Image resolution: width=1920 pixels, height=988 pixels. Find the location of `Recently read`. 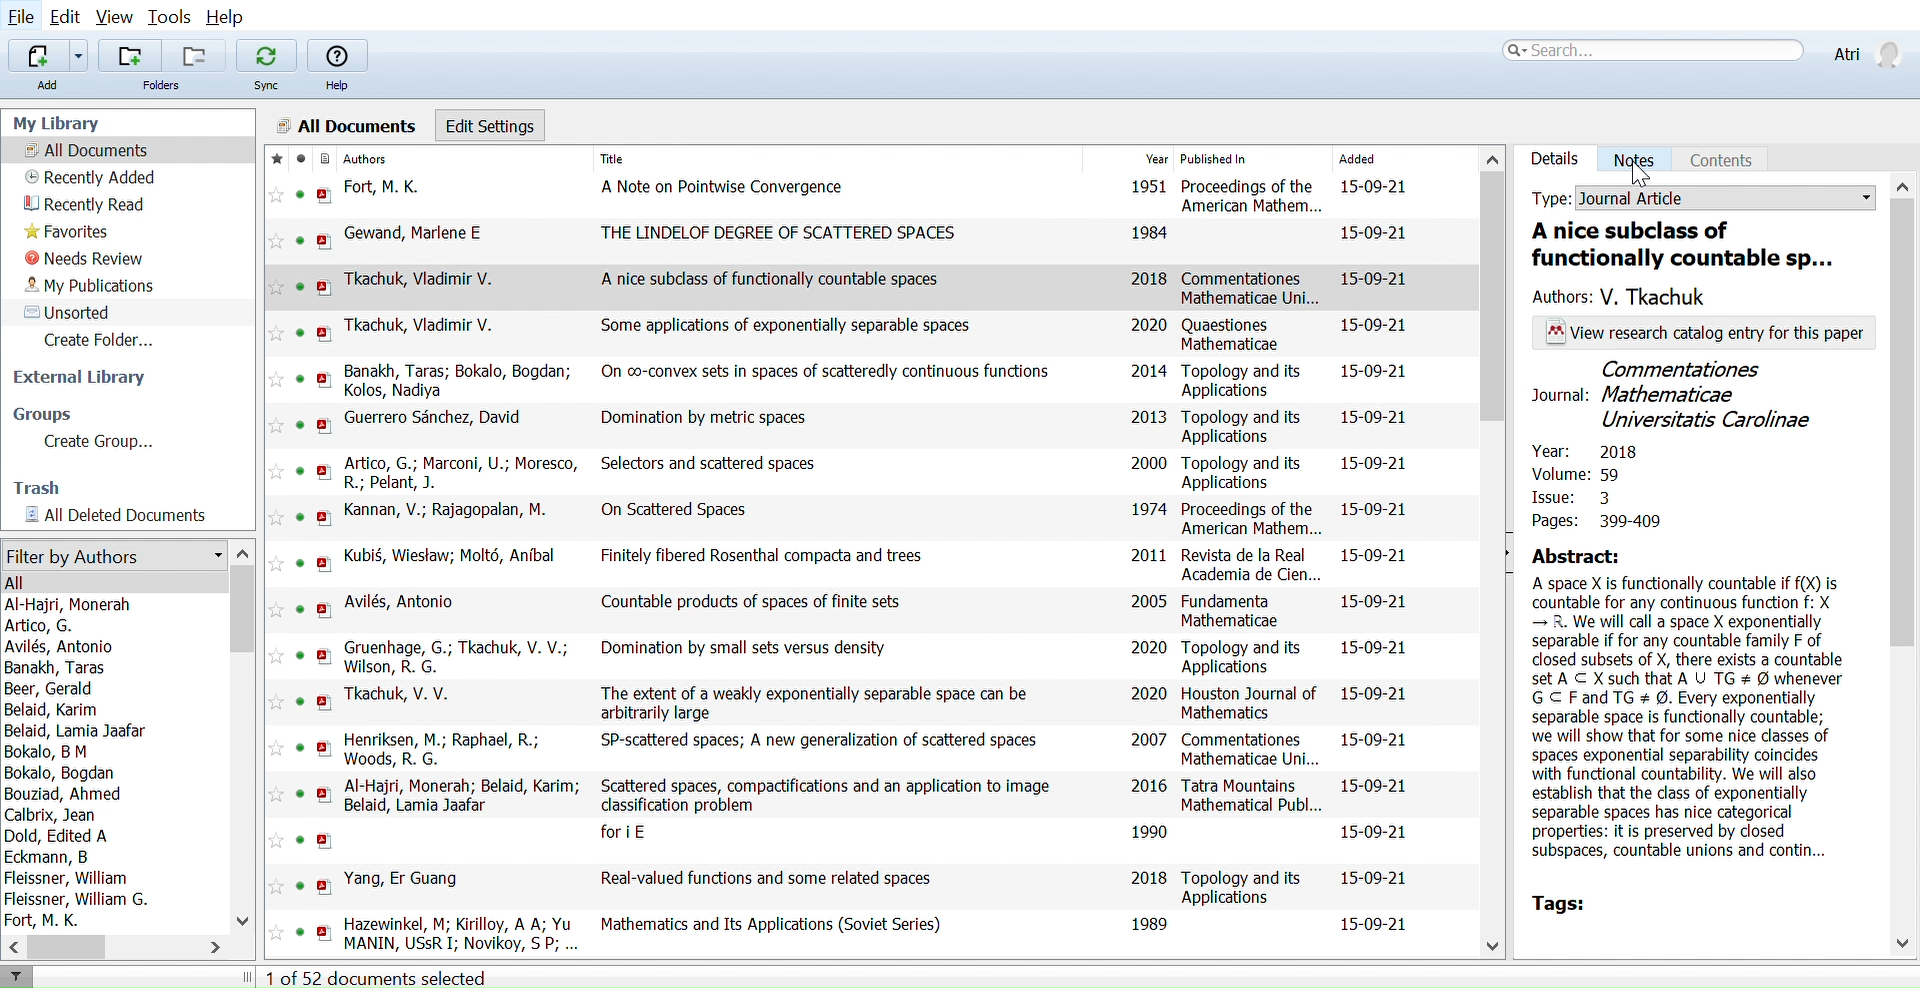

Recently read is located at coordinates (88, 205).